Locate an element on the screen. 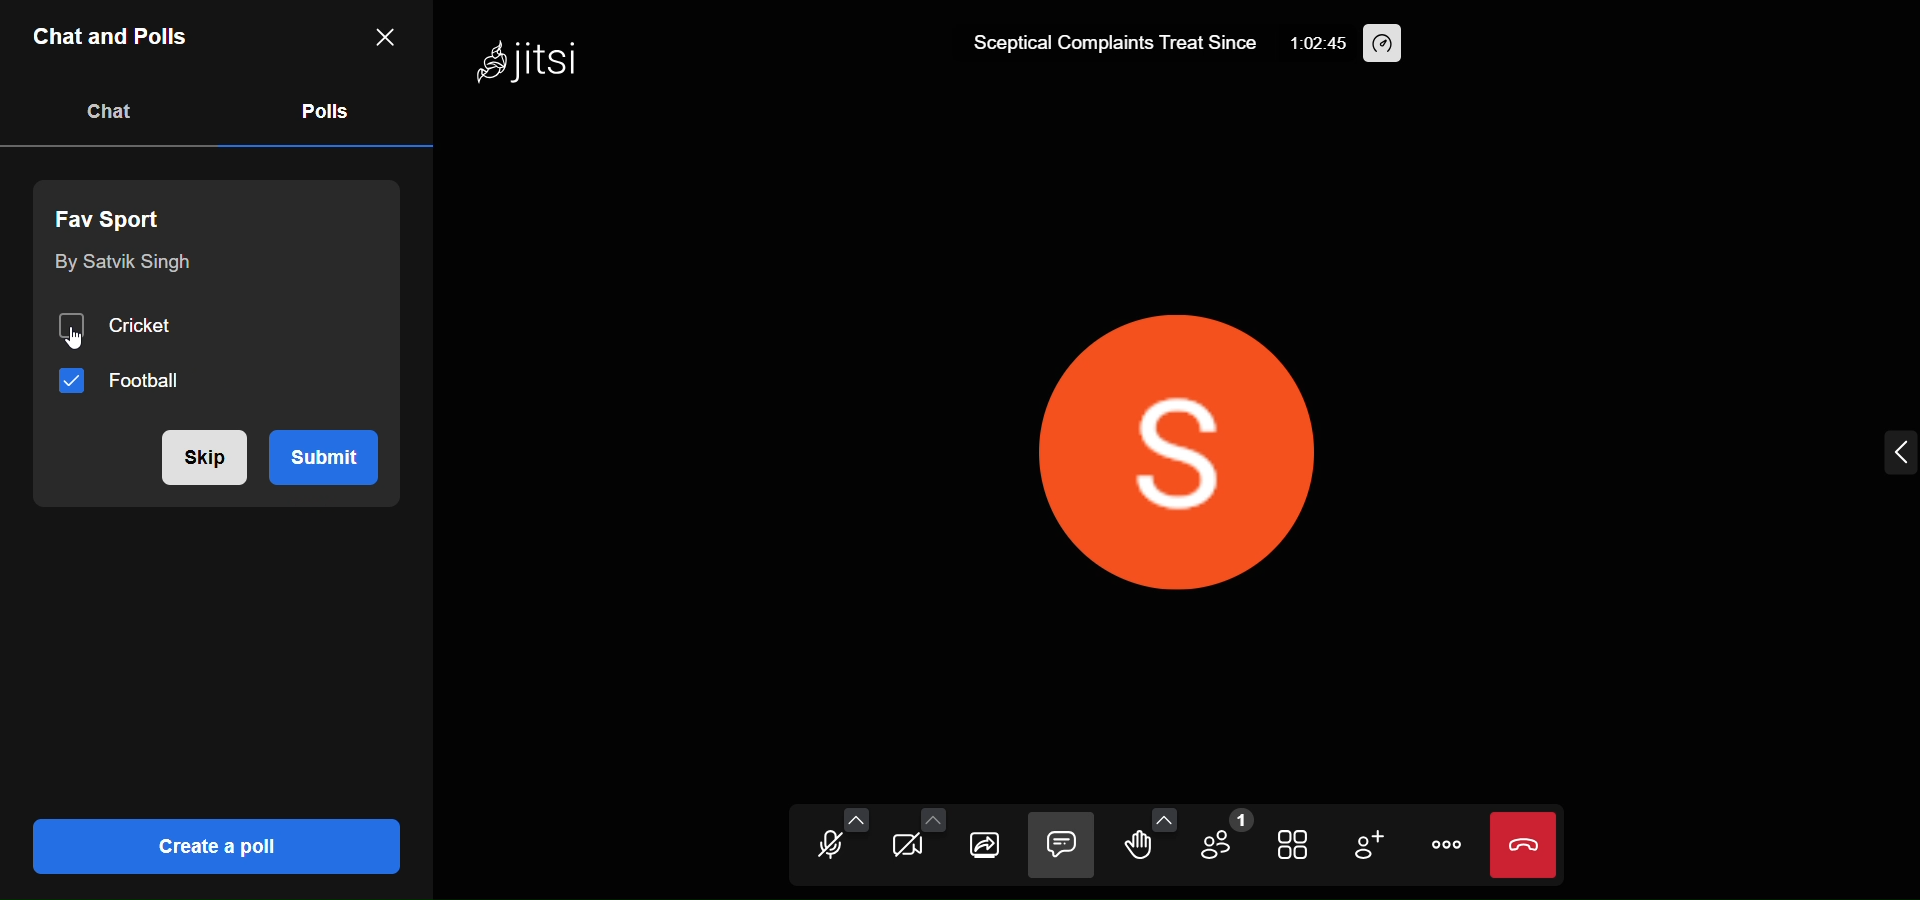 The width and height of the screenshot is (1920, 900). Cricket is located at coordinates (125, 325).